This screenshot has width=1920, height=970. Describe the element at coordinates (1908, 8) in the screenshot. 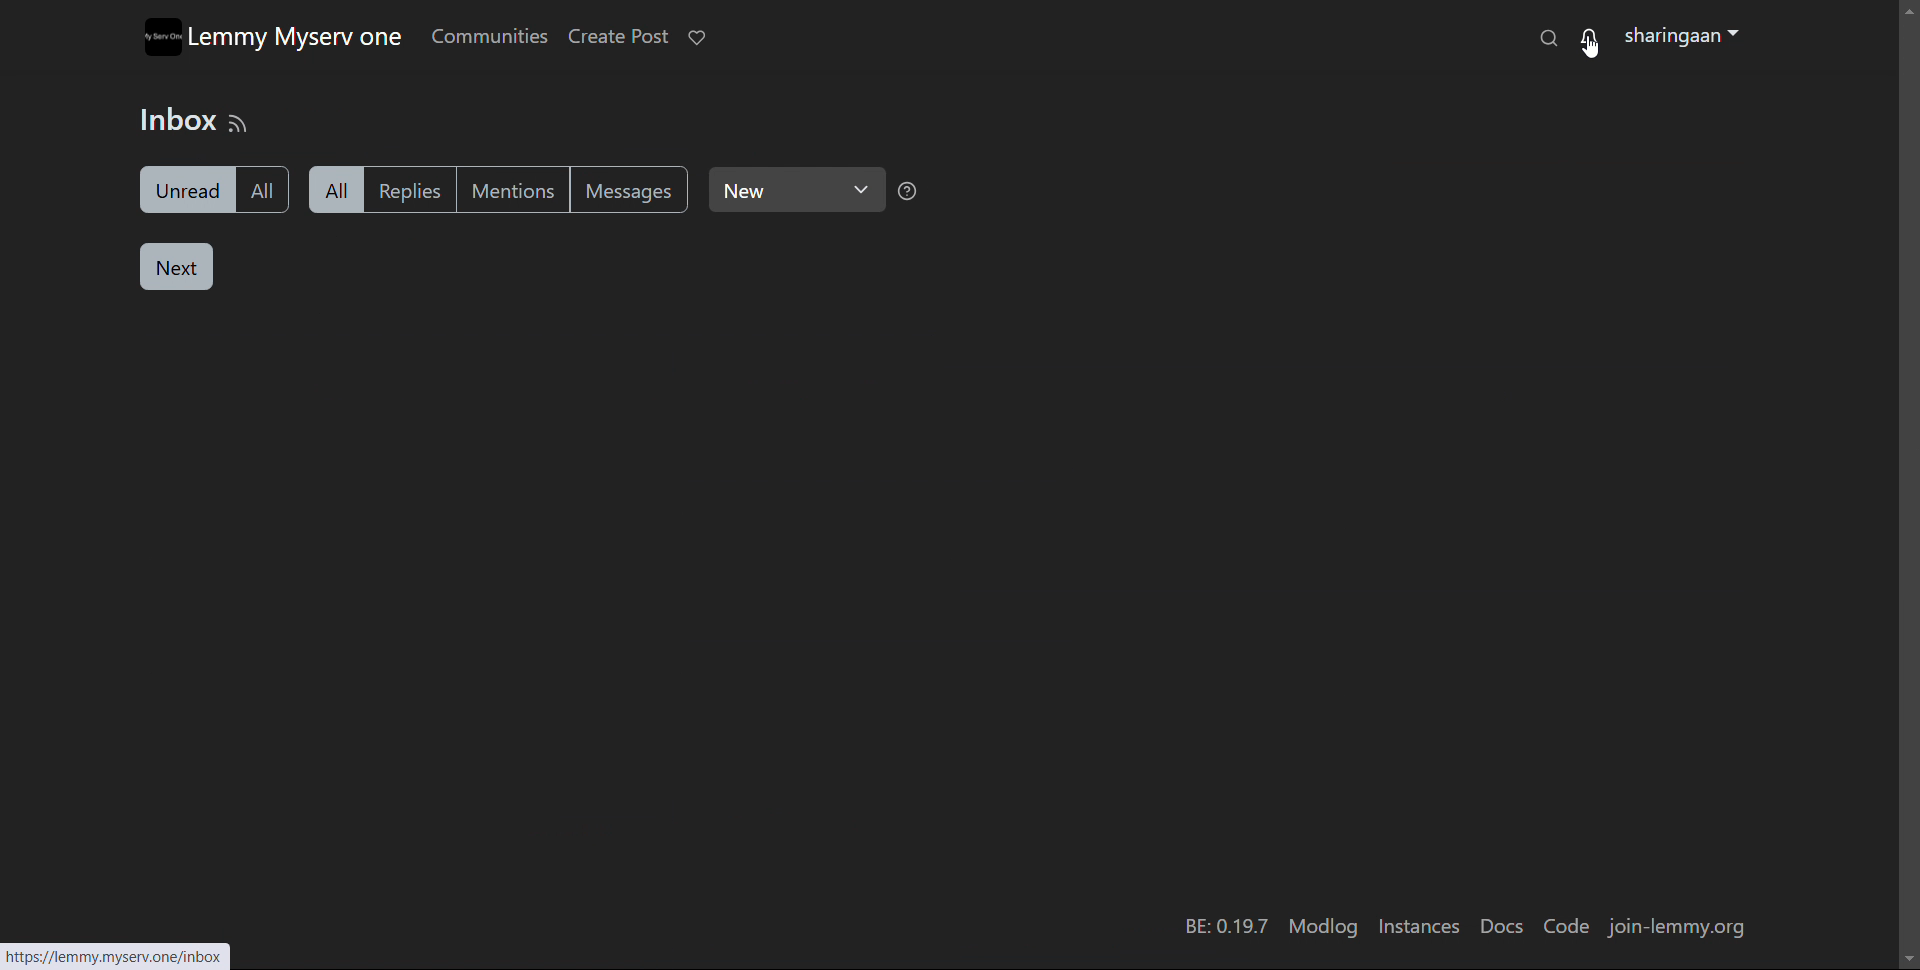

I see `scroll up` at that location.